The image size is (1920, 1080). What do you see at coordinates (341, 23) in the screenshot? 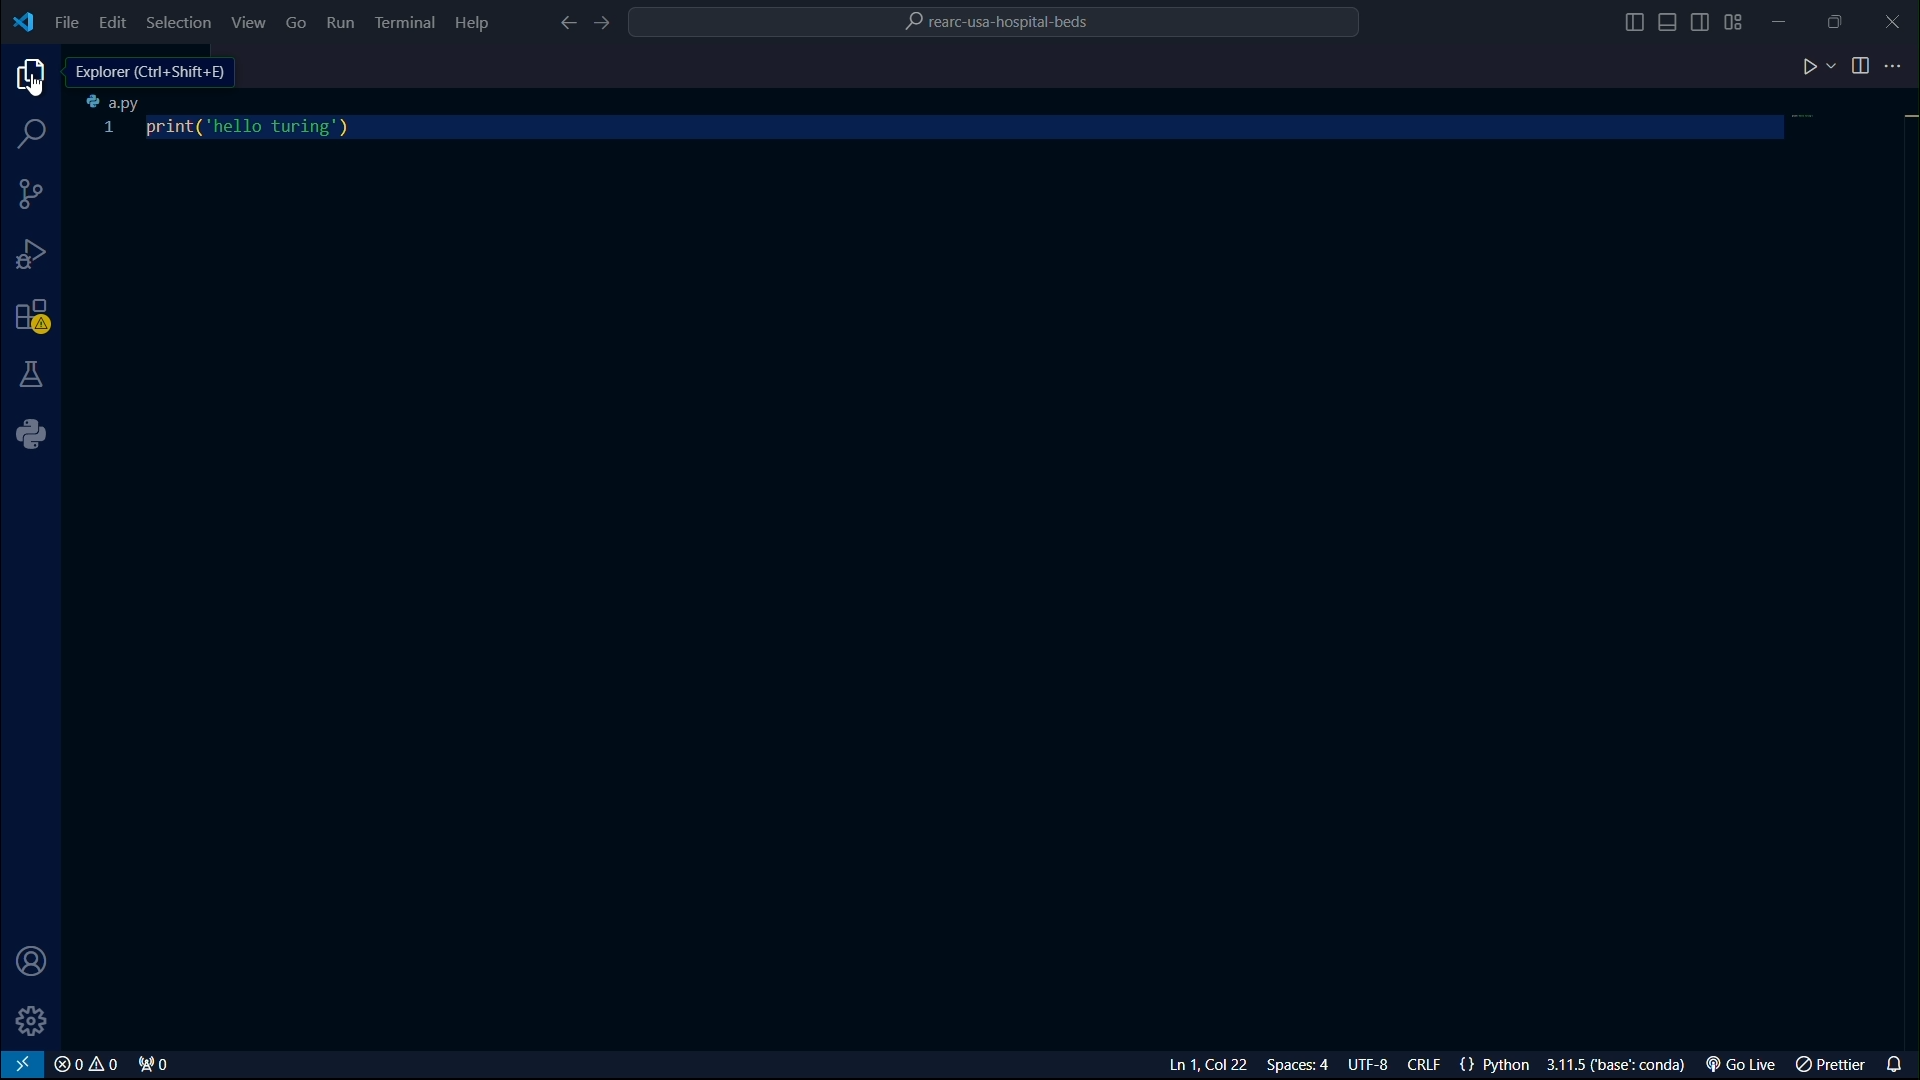
I see `run menu` at bounding box center [341, 23].